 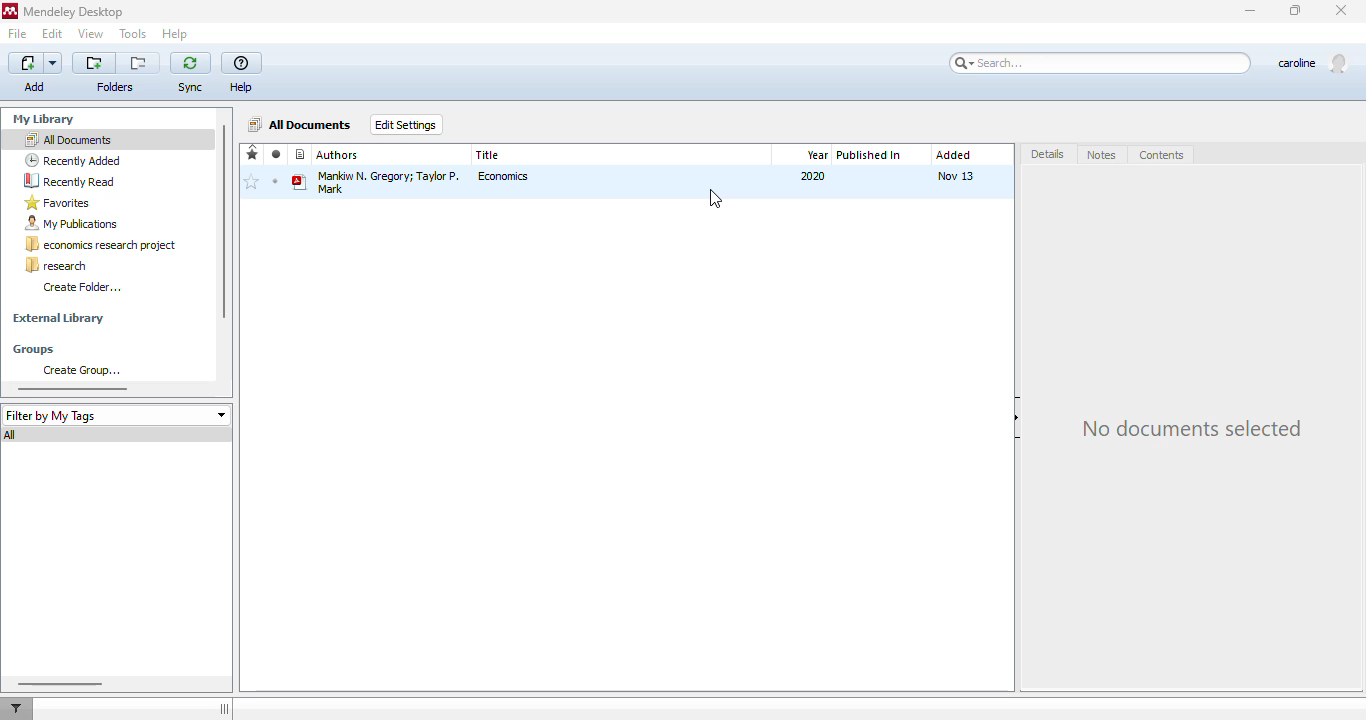 What do you see at coordinates (1296, 11) in the screenshot?
I see `maximize` at bounding box center [1296, 11].